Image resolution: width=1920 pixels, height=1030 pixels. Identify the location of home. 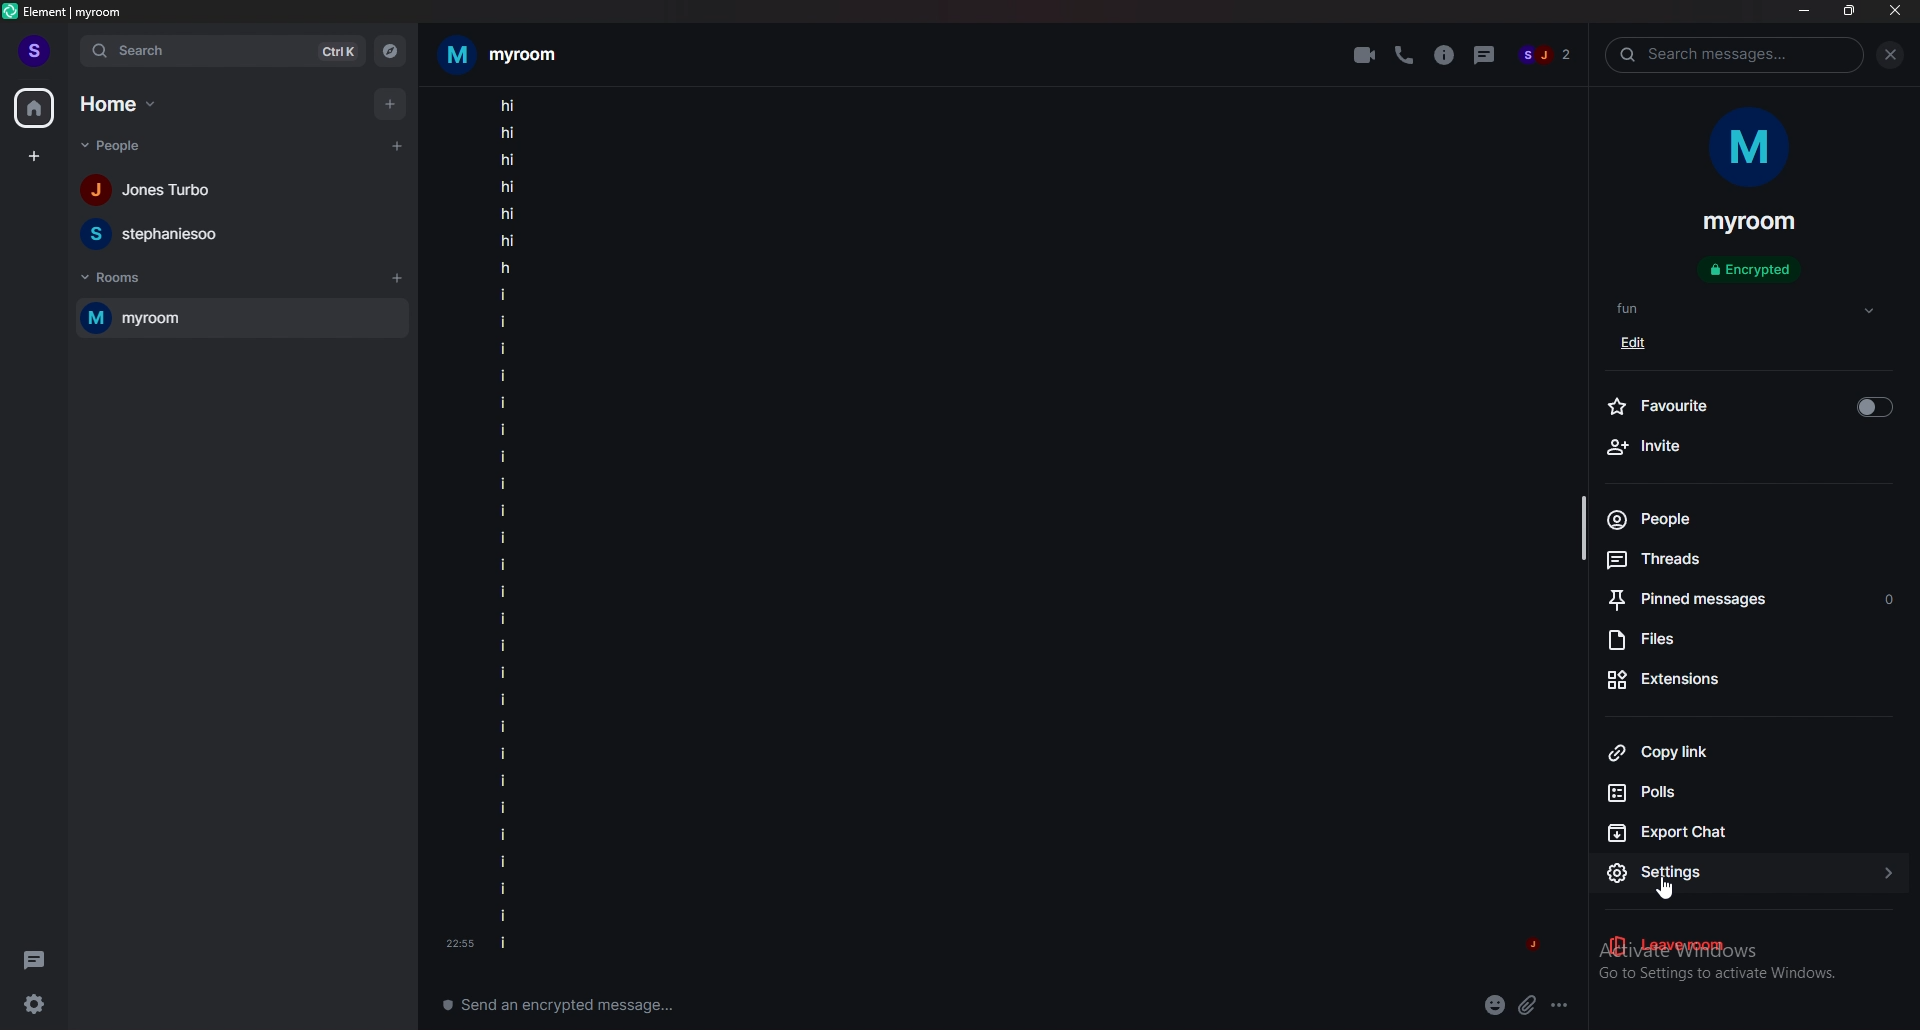
(120, 105).